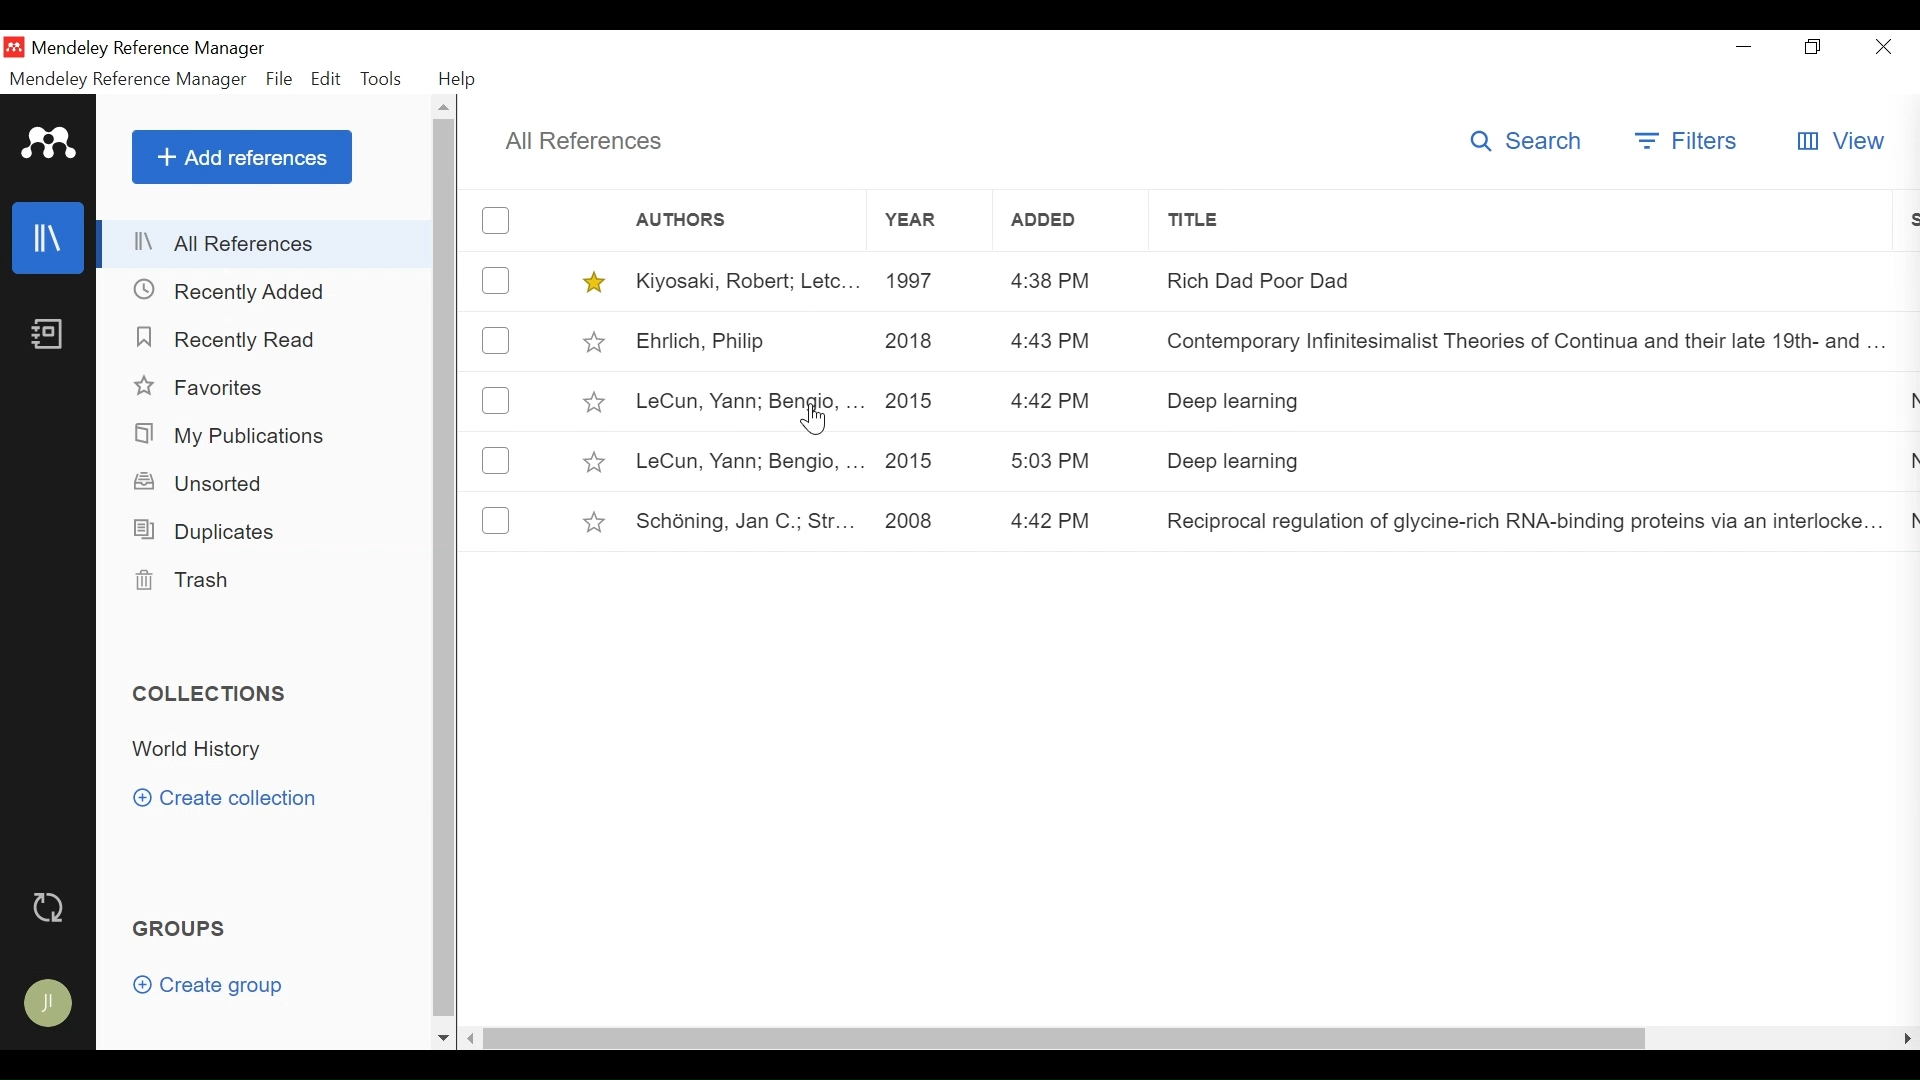 Image resolution: width=1920 pixels, height=1080 pixels. What do you see at coordinates (495, 340) in the screenshot?
I see `(un)select` at bounding box center [495, 340].